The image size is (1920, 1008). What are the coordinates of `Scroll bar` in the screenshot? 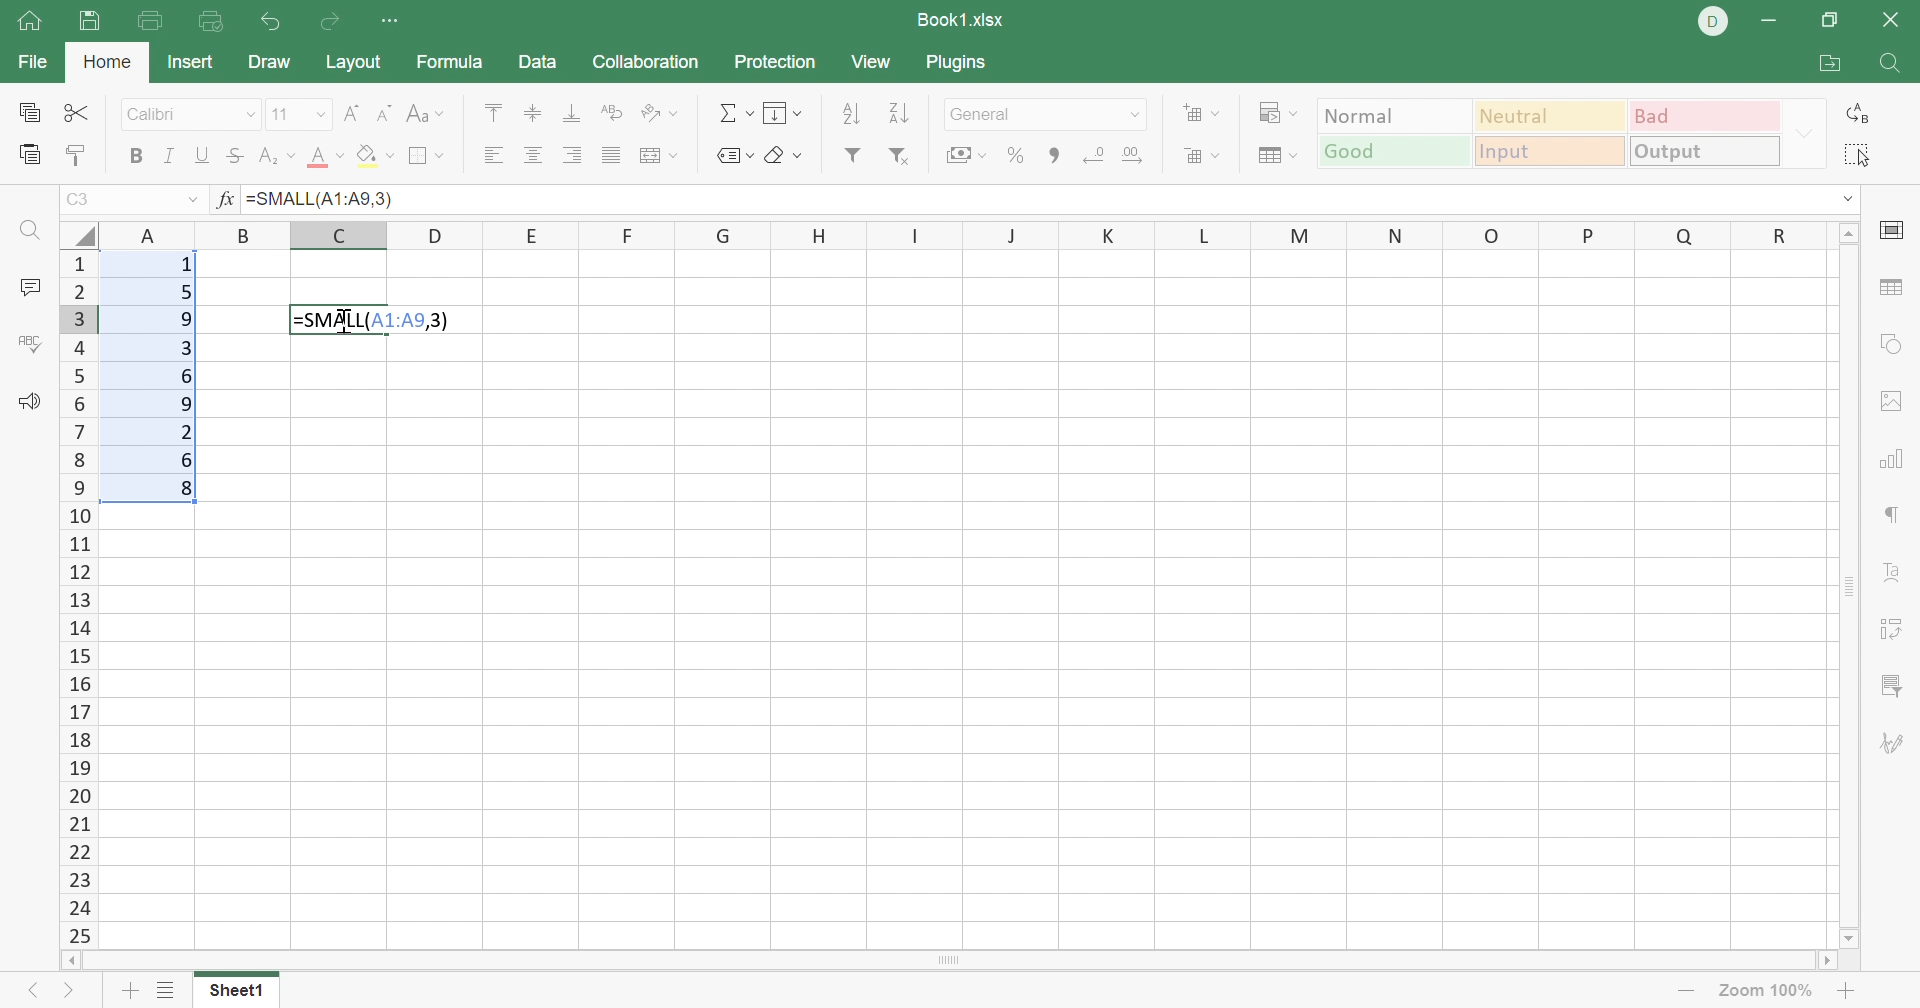 It's located at (1849, 587).